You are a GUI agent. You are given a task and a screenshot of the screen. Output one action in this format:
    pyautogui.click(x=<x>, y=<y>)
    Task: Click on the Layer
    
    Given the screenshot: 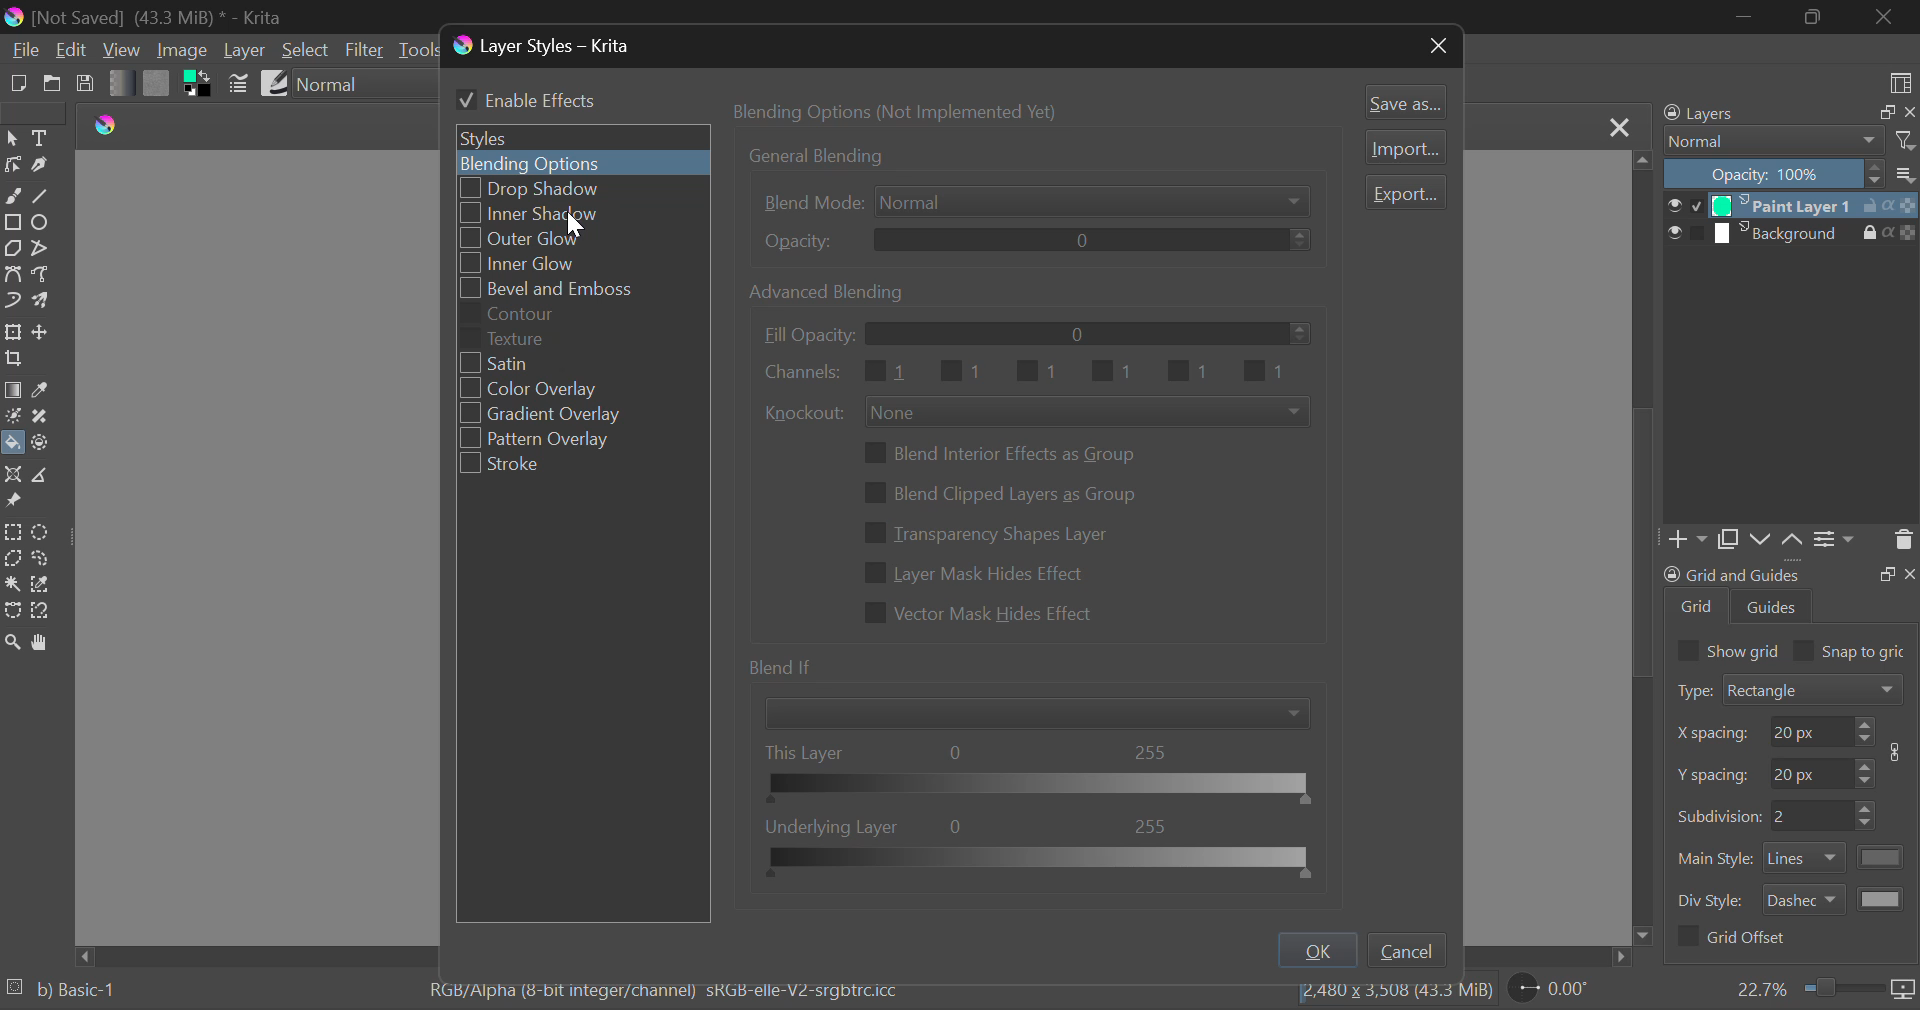 What is the action you would take?
    pyautogui.click(x=245, y=52)
    